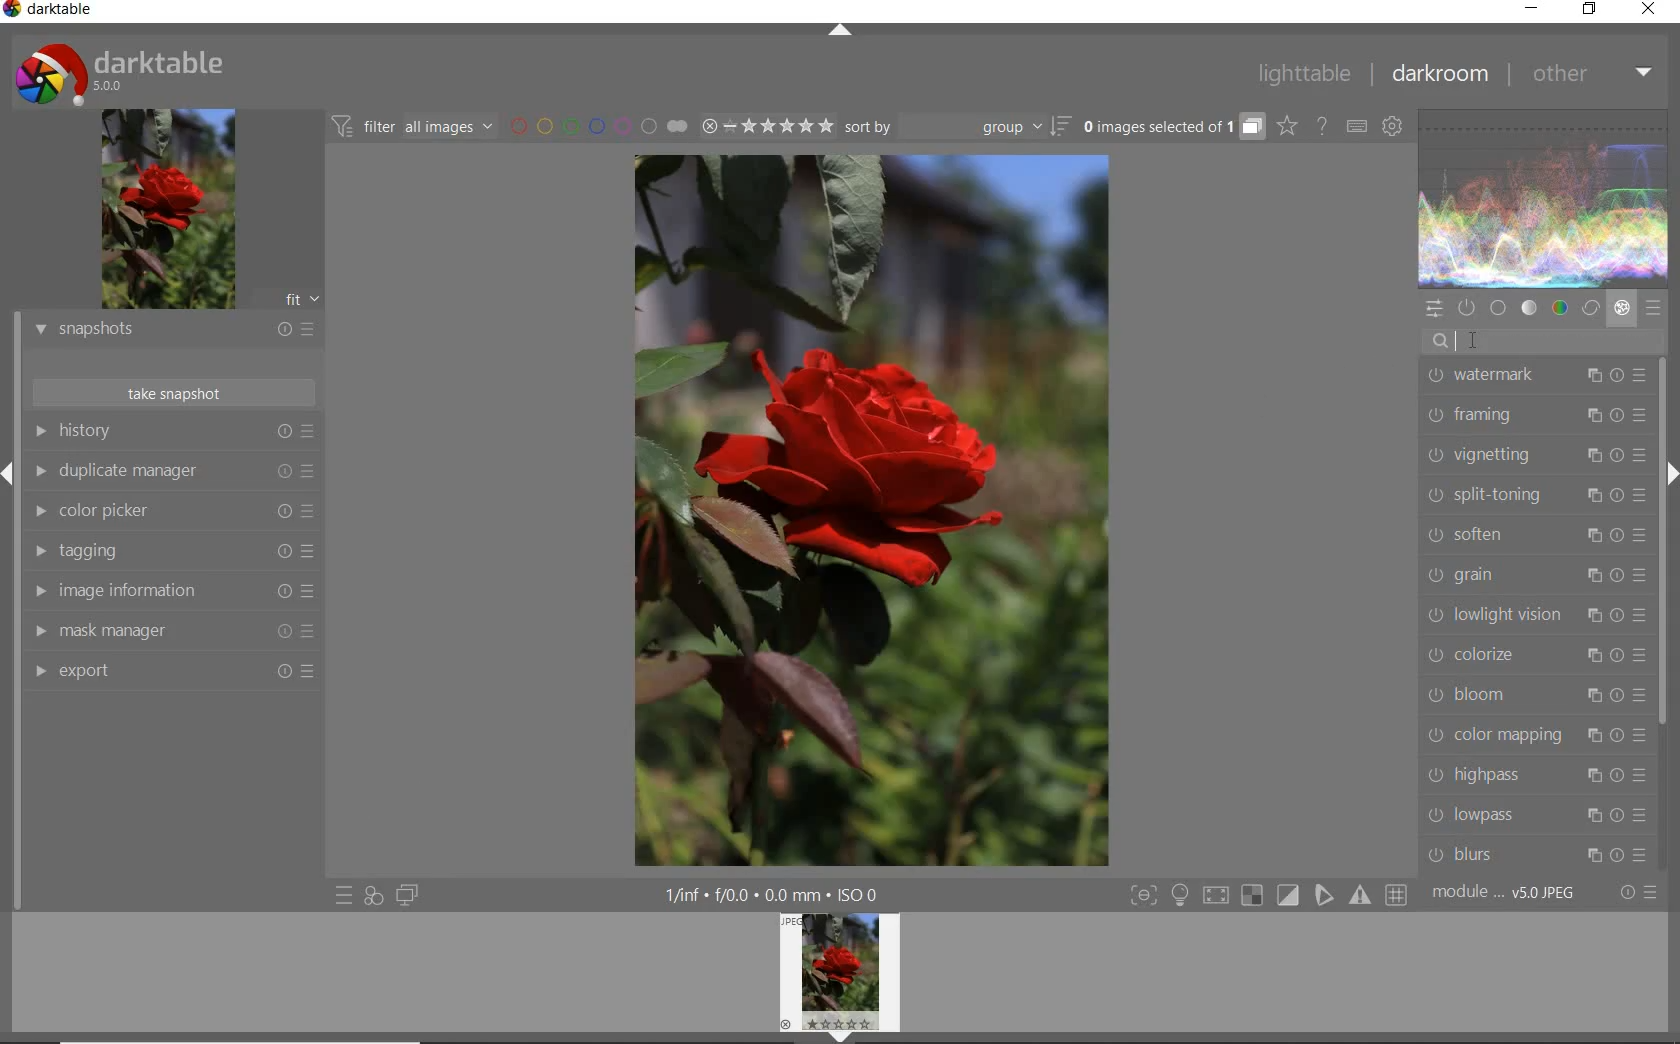  What do you see at coordinates (1496, 307) in the screenshot?
I see `base` at bounding box center [1496, 307].